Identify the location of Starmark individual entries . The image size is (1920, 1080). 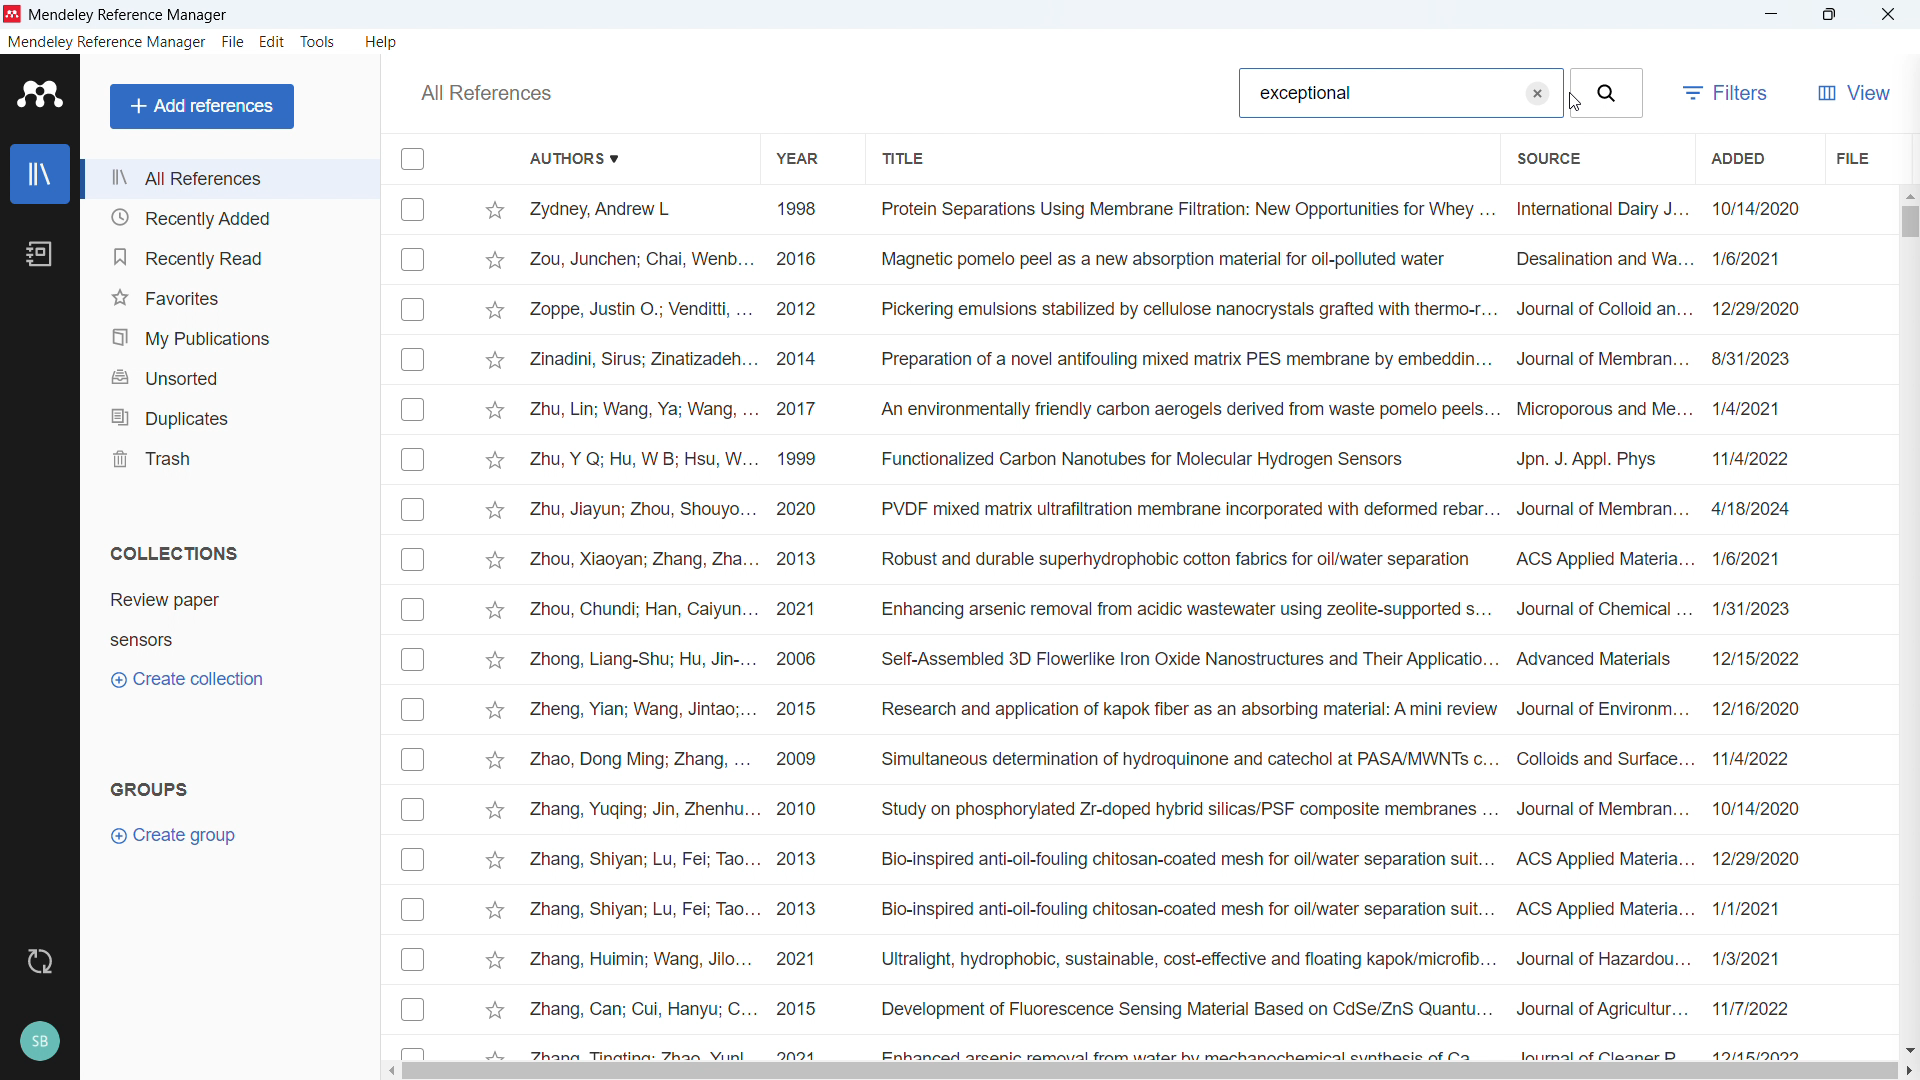
(495, 628).